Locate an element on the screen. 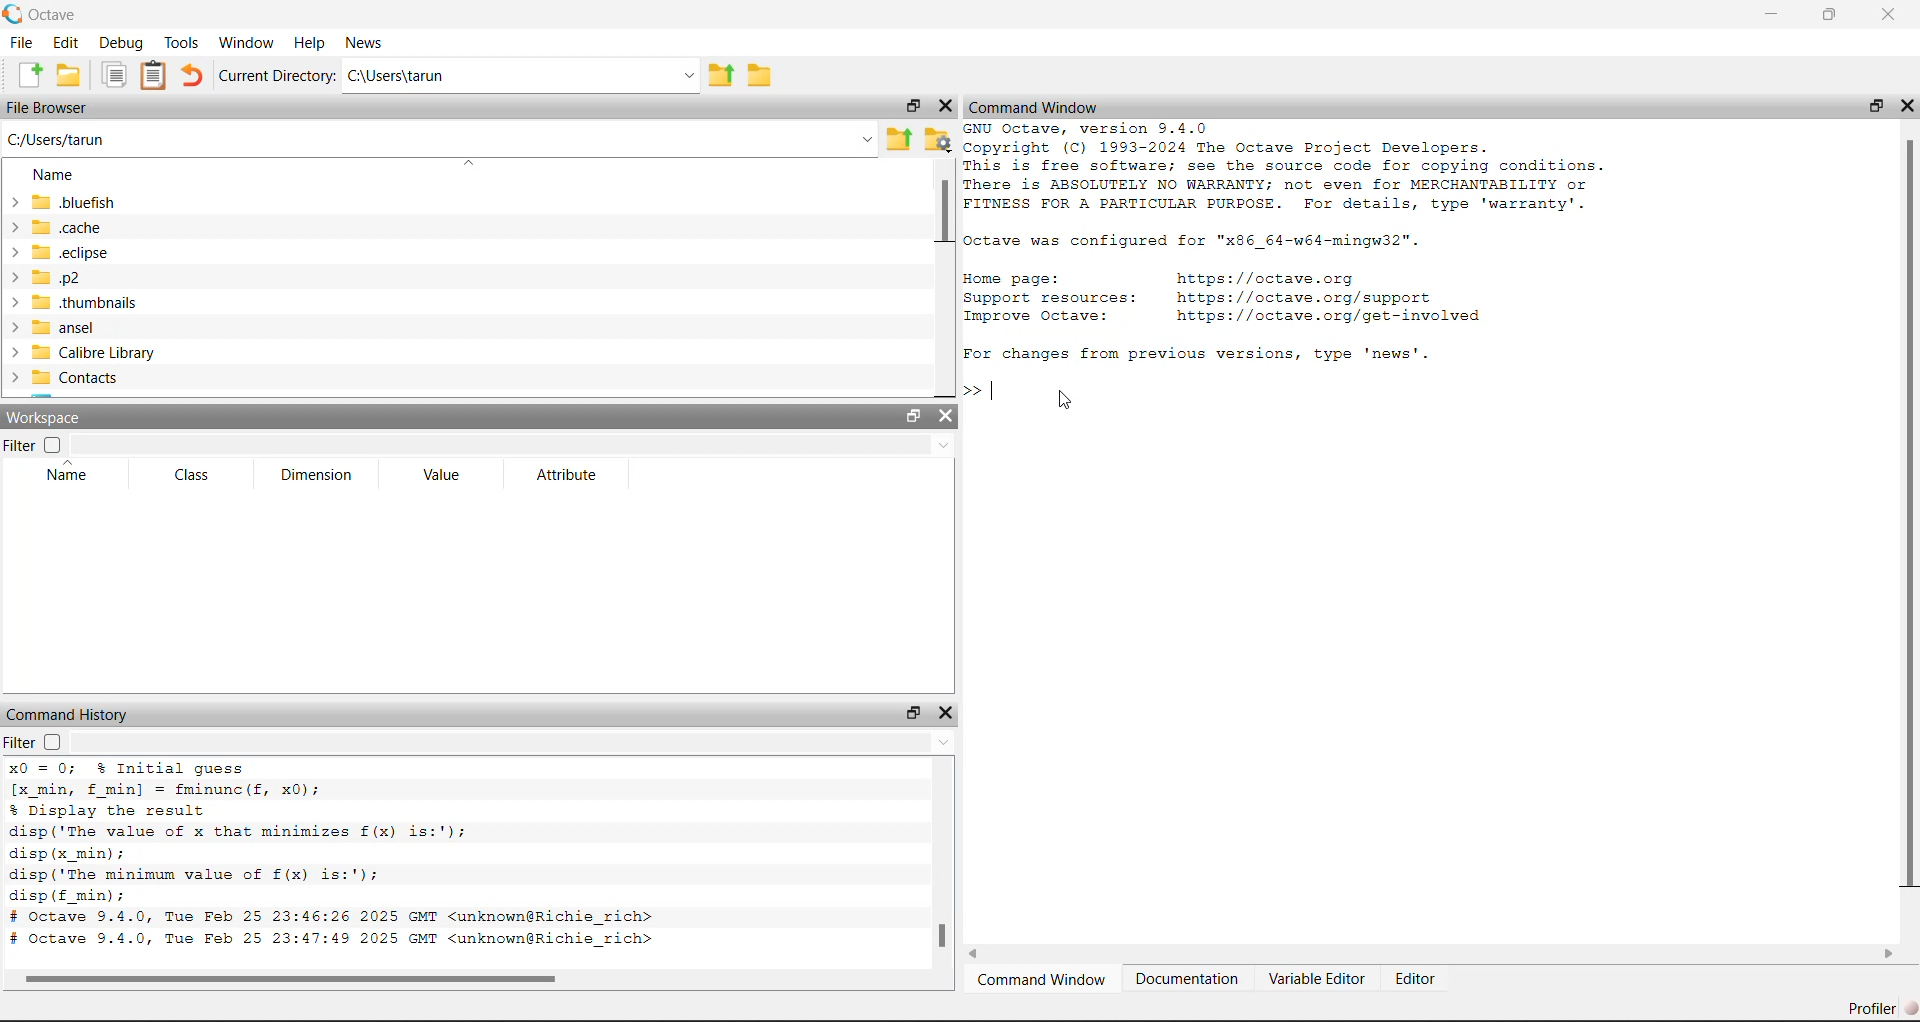 This screenshot has height=1022, width=1920. Maximize/Restore is located at coordinates (1830, 15).